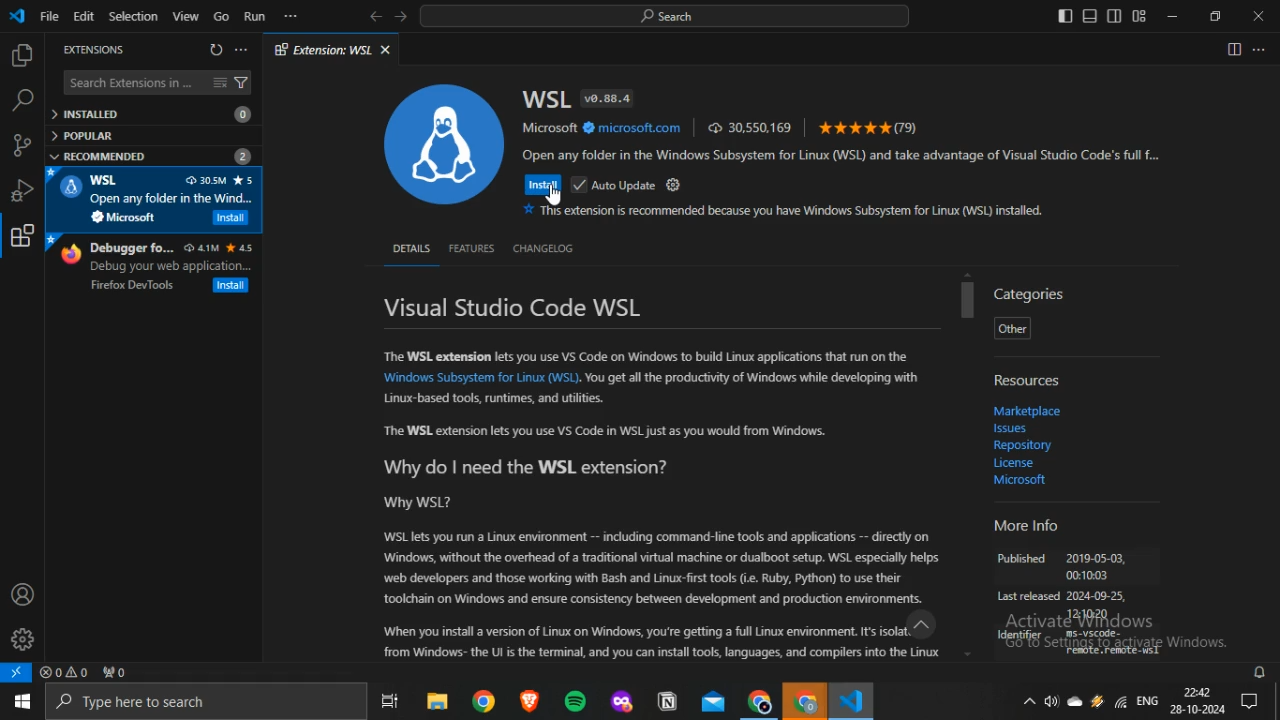  What do you see at coordinates (1013, 328) in the screenshot?
I see `Other` at bounding box center [1013, 328].